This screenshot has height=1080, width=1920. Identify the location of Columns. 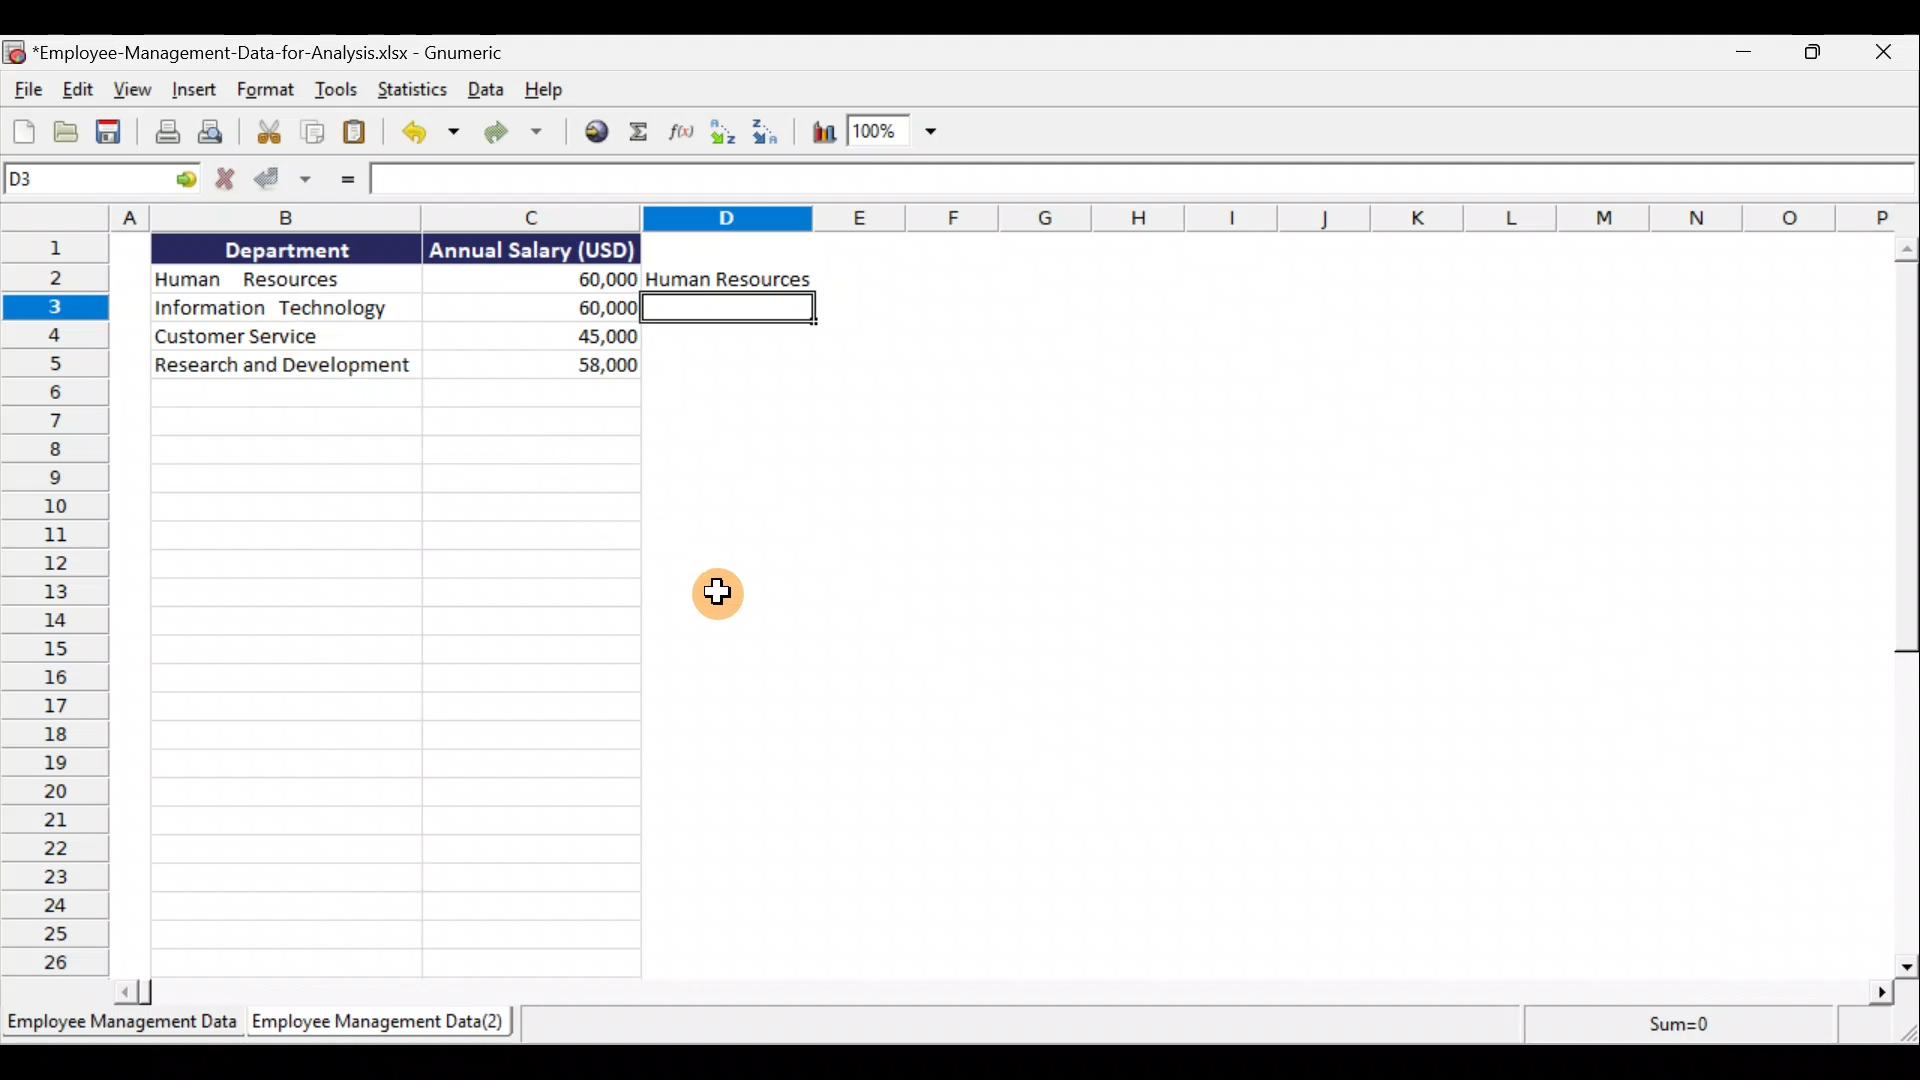
(955, 216).